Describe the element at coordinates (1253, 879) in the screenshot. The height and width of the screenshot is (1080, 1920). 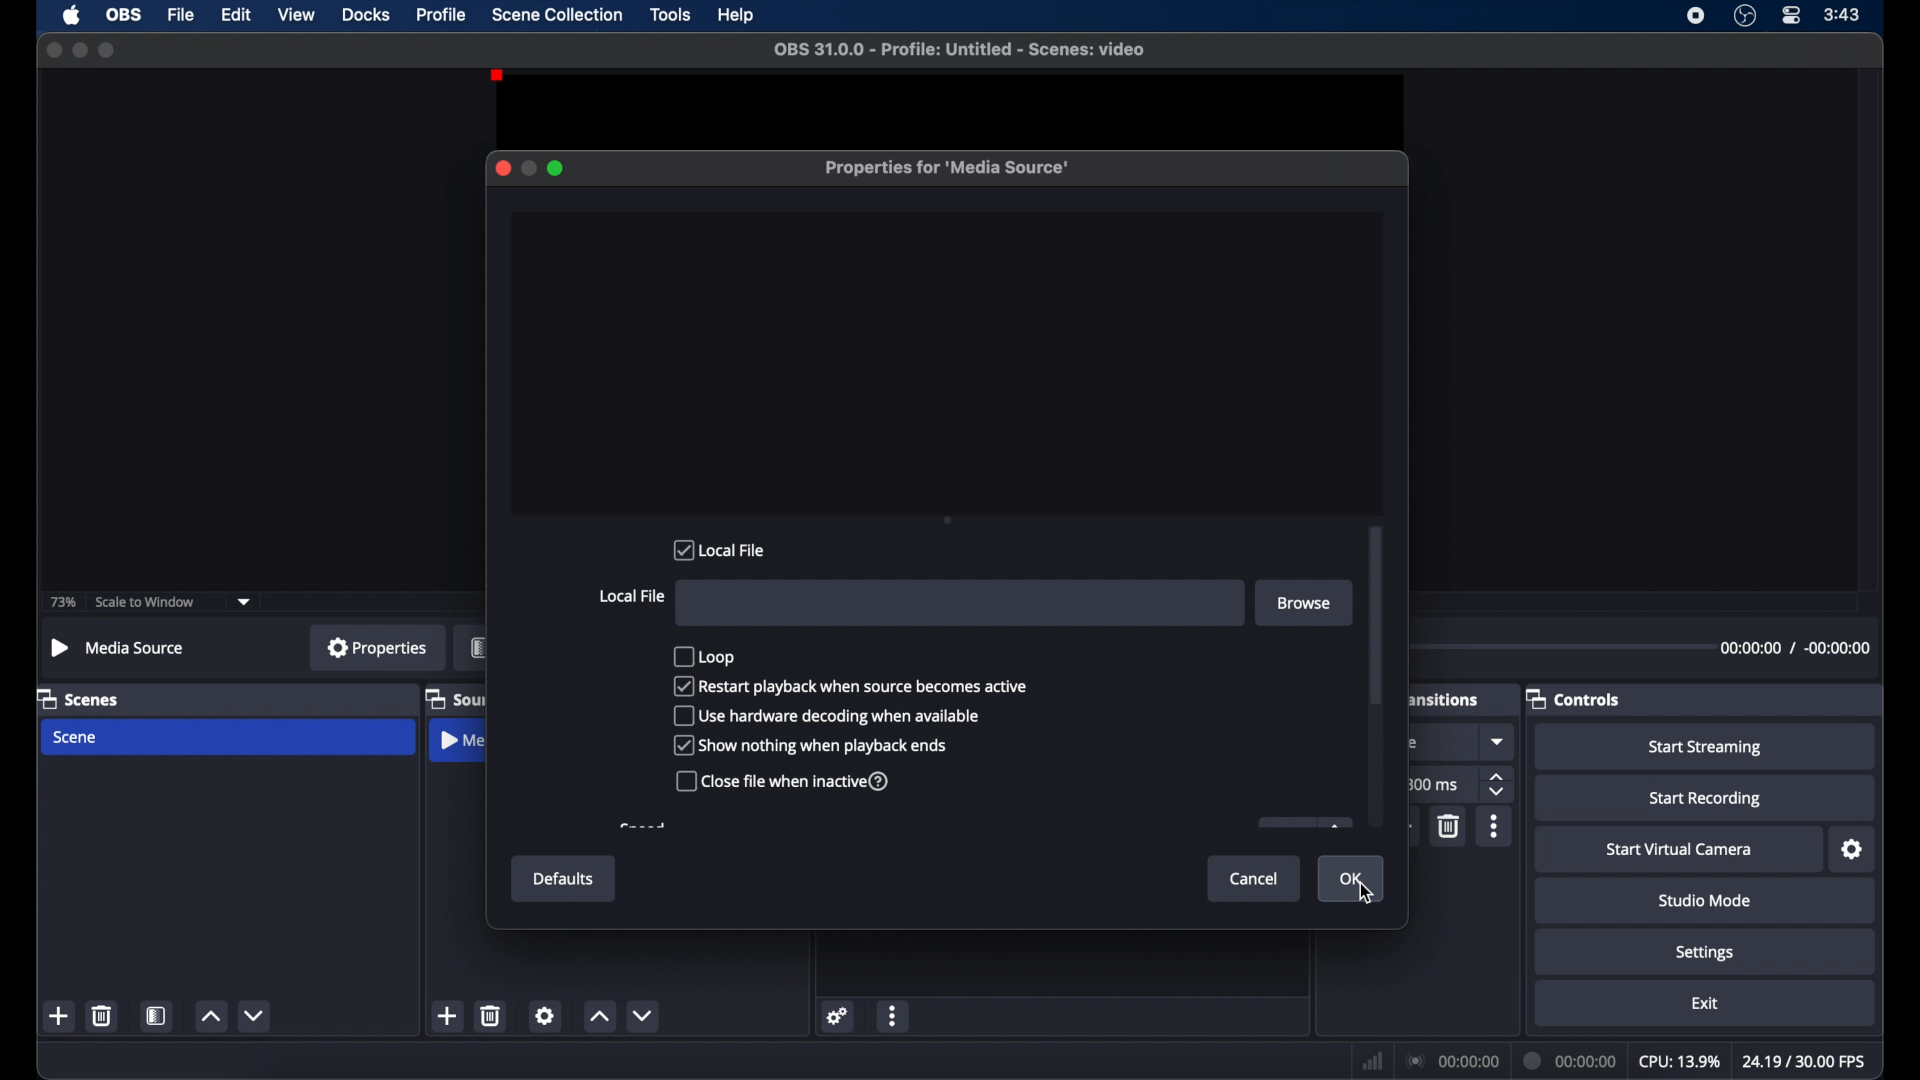
I see `cancel` at that location.